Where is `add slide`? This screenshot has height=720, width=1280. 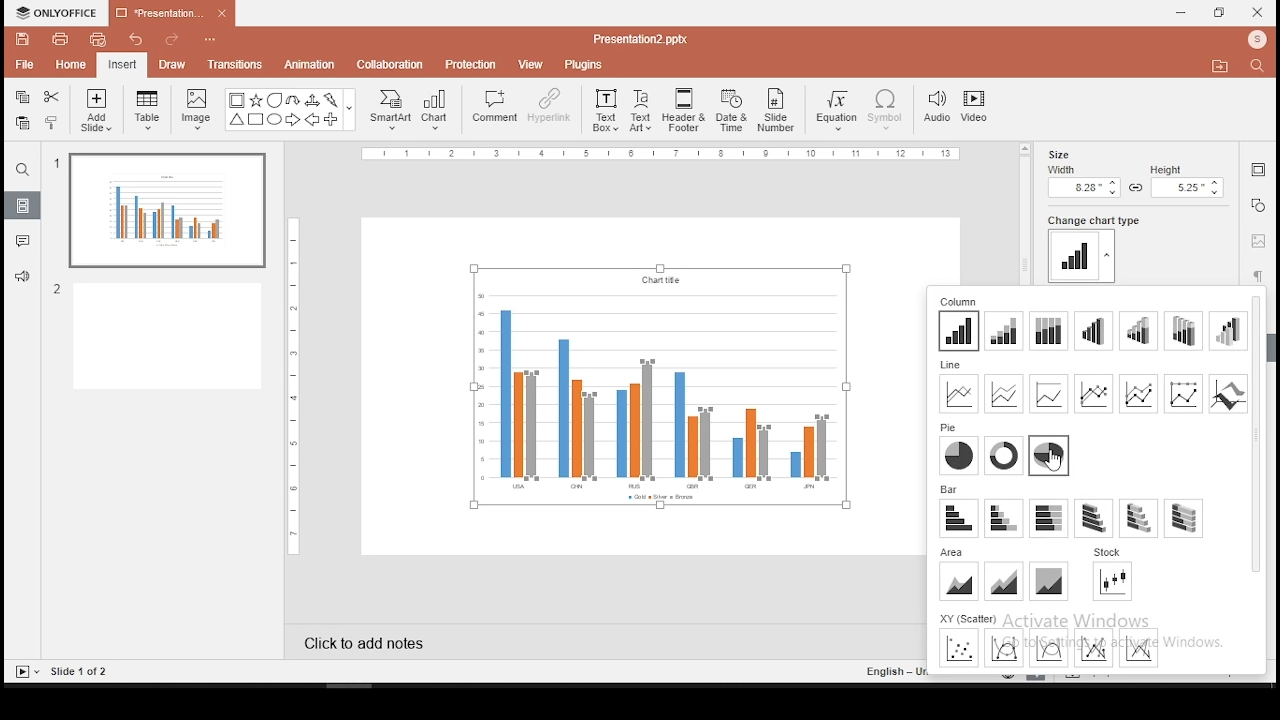
add slide is located at coordinates (96, 110).